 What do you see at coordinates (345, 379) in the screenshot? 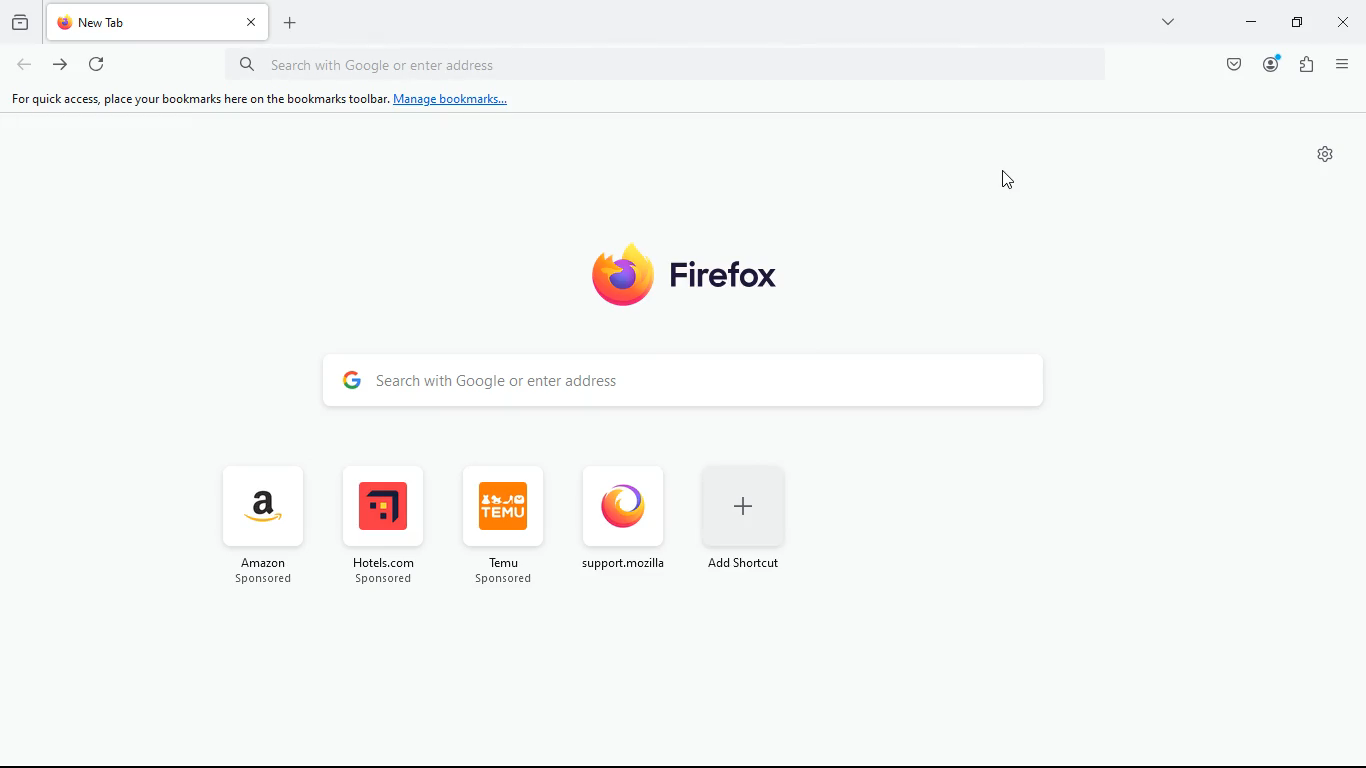
I see `Google logo` at bounding box center [345, 379].